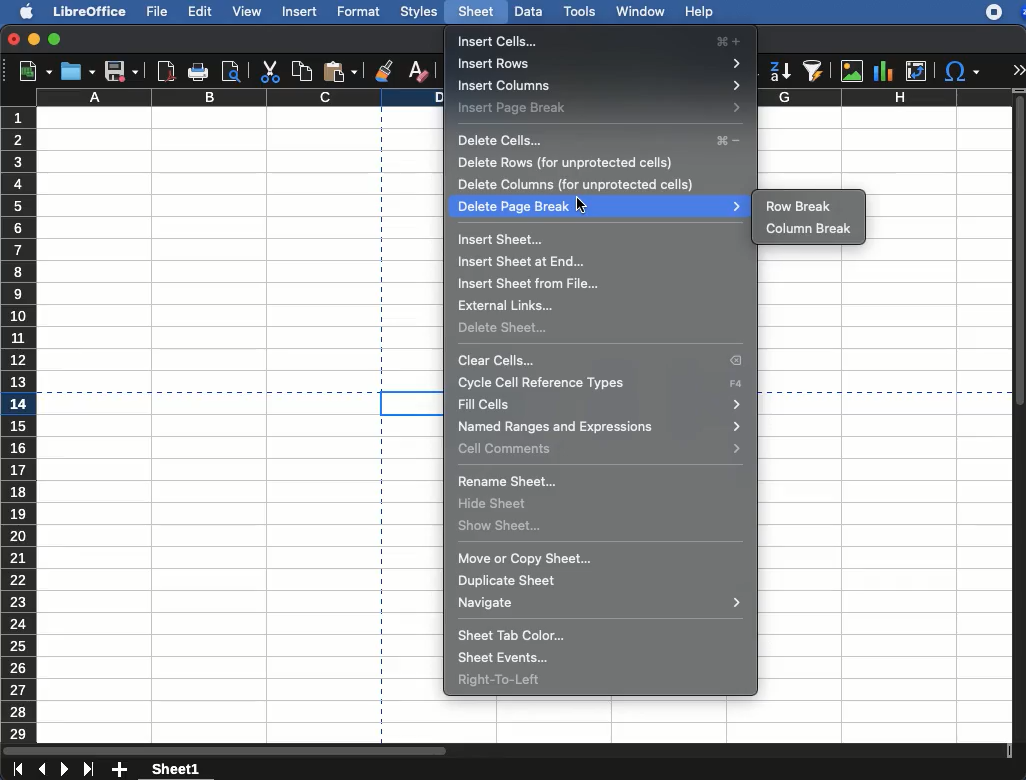  I want to click on new, so click(29, 73).